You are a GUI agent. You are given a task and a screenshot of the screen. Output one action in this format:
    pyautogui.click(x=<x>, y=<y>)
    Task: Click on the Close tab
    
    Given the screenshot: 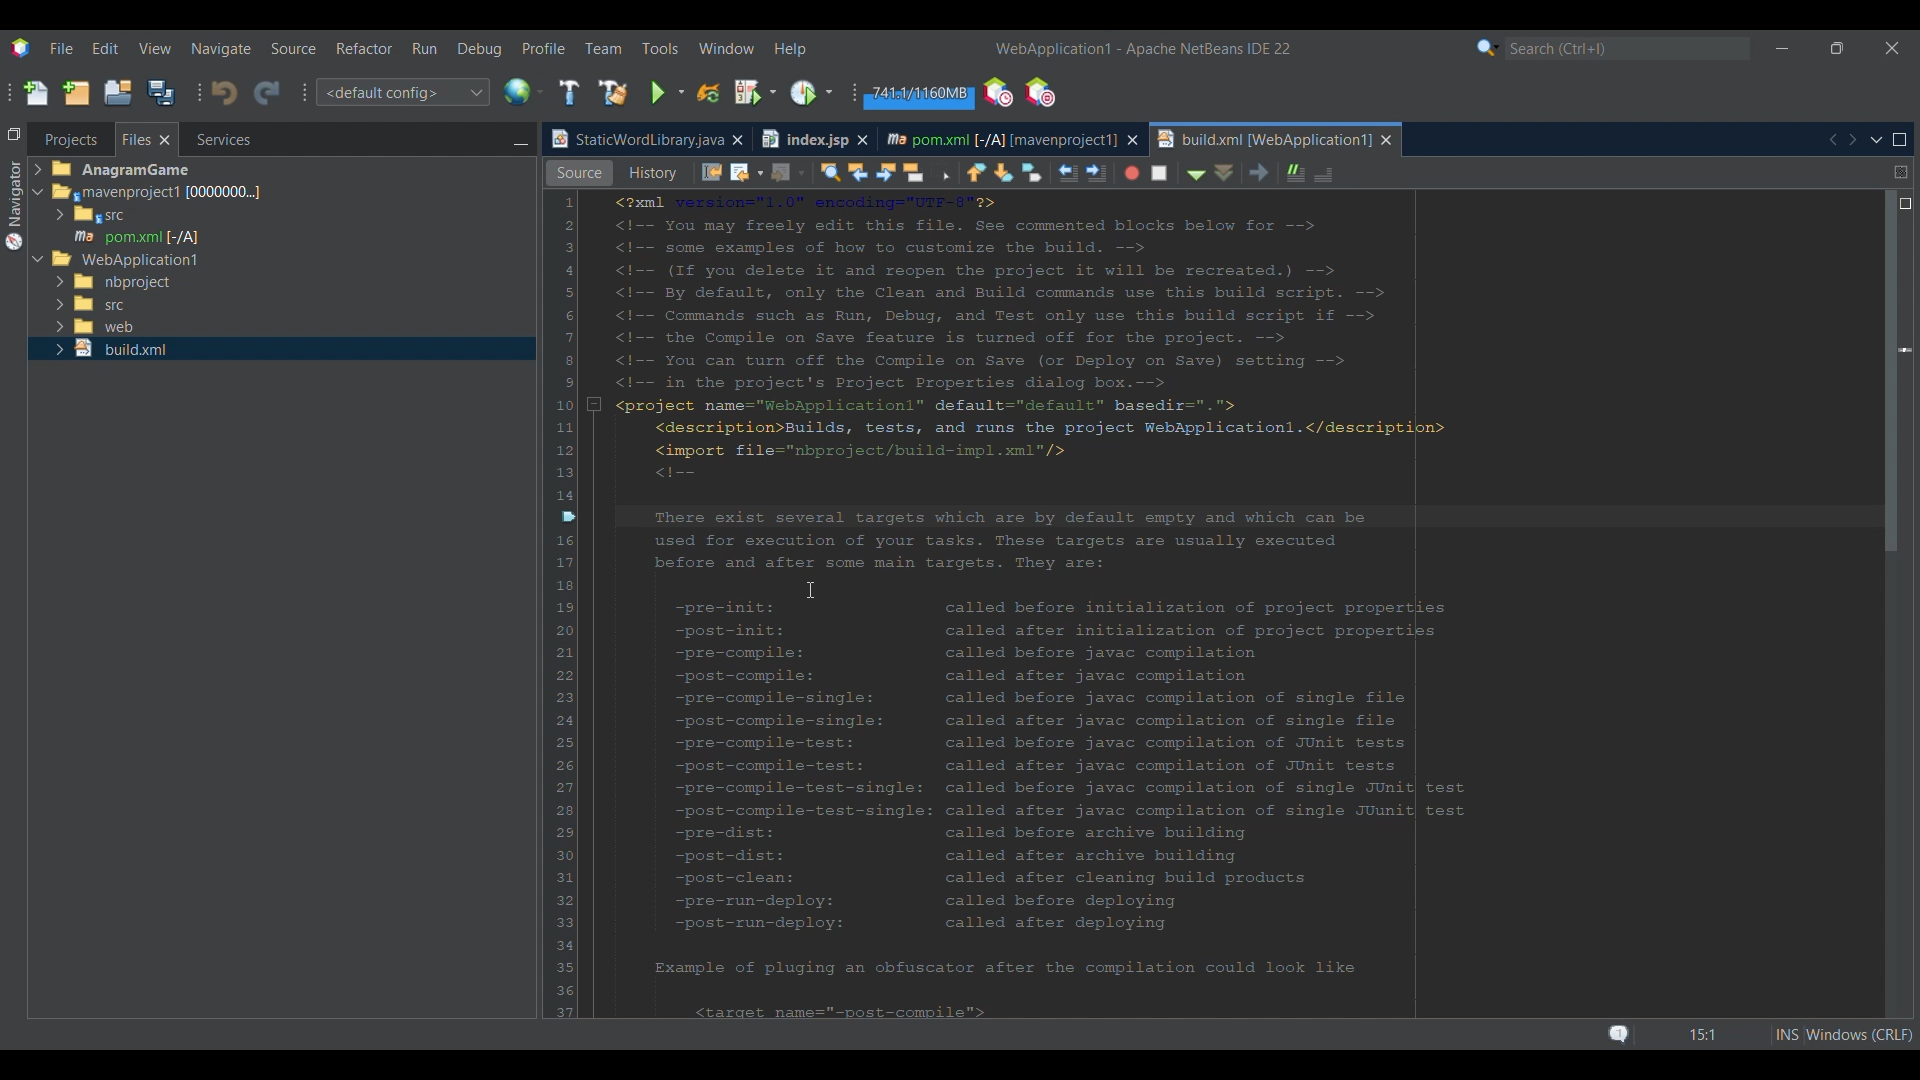 What is the action you would take?
    pyautogui.click(x=737, y=140)
    